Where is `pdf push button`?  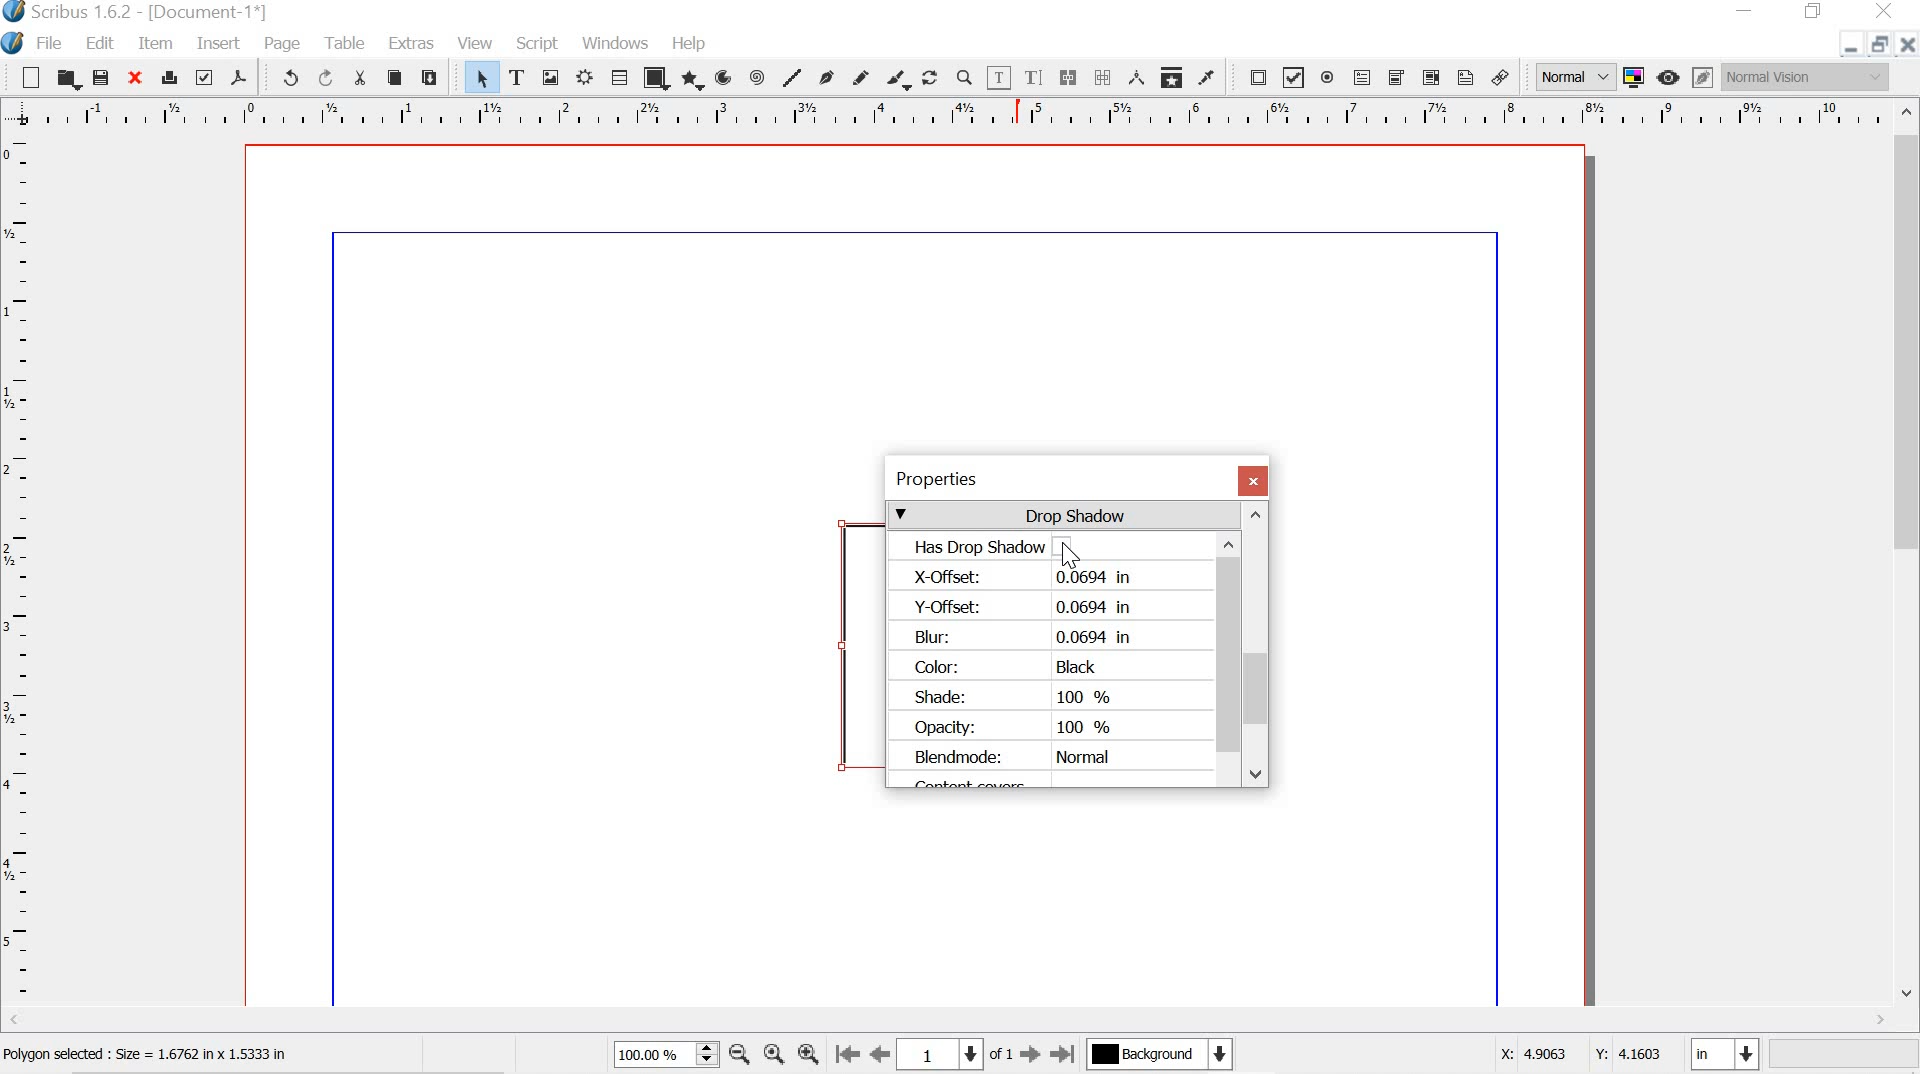 pdf push button is located at coordinates (1252, 77).